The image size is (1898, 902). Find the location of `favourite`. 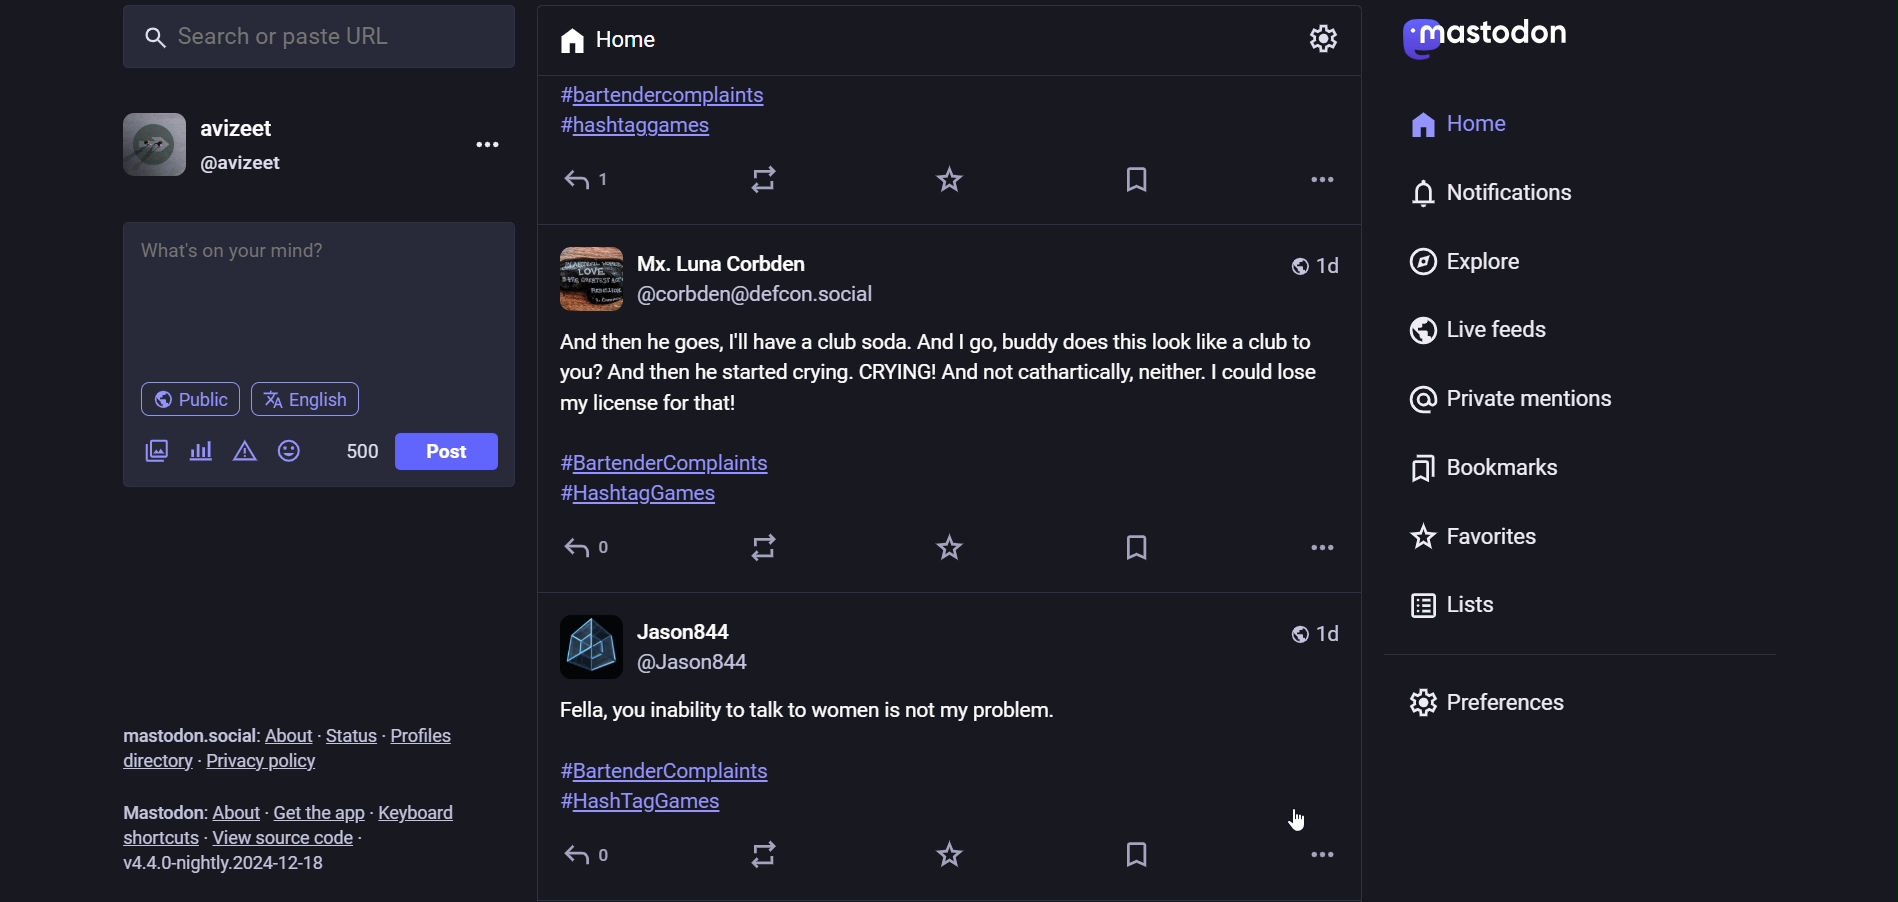

favourite is located at coordinates (955, 860).